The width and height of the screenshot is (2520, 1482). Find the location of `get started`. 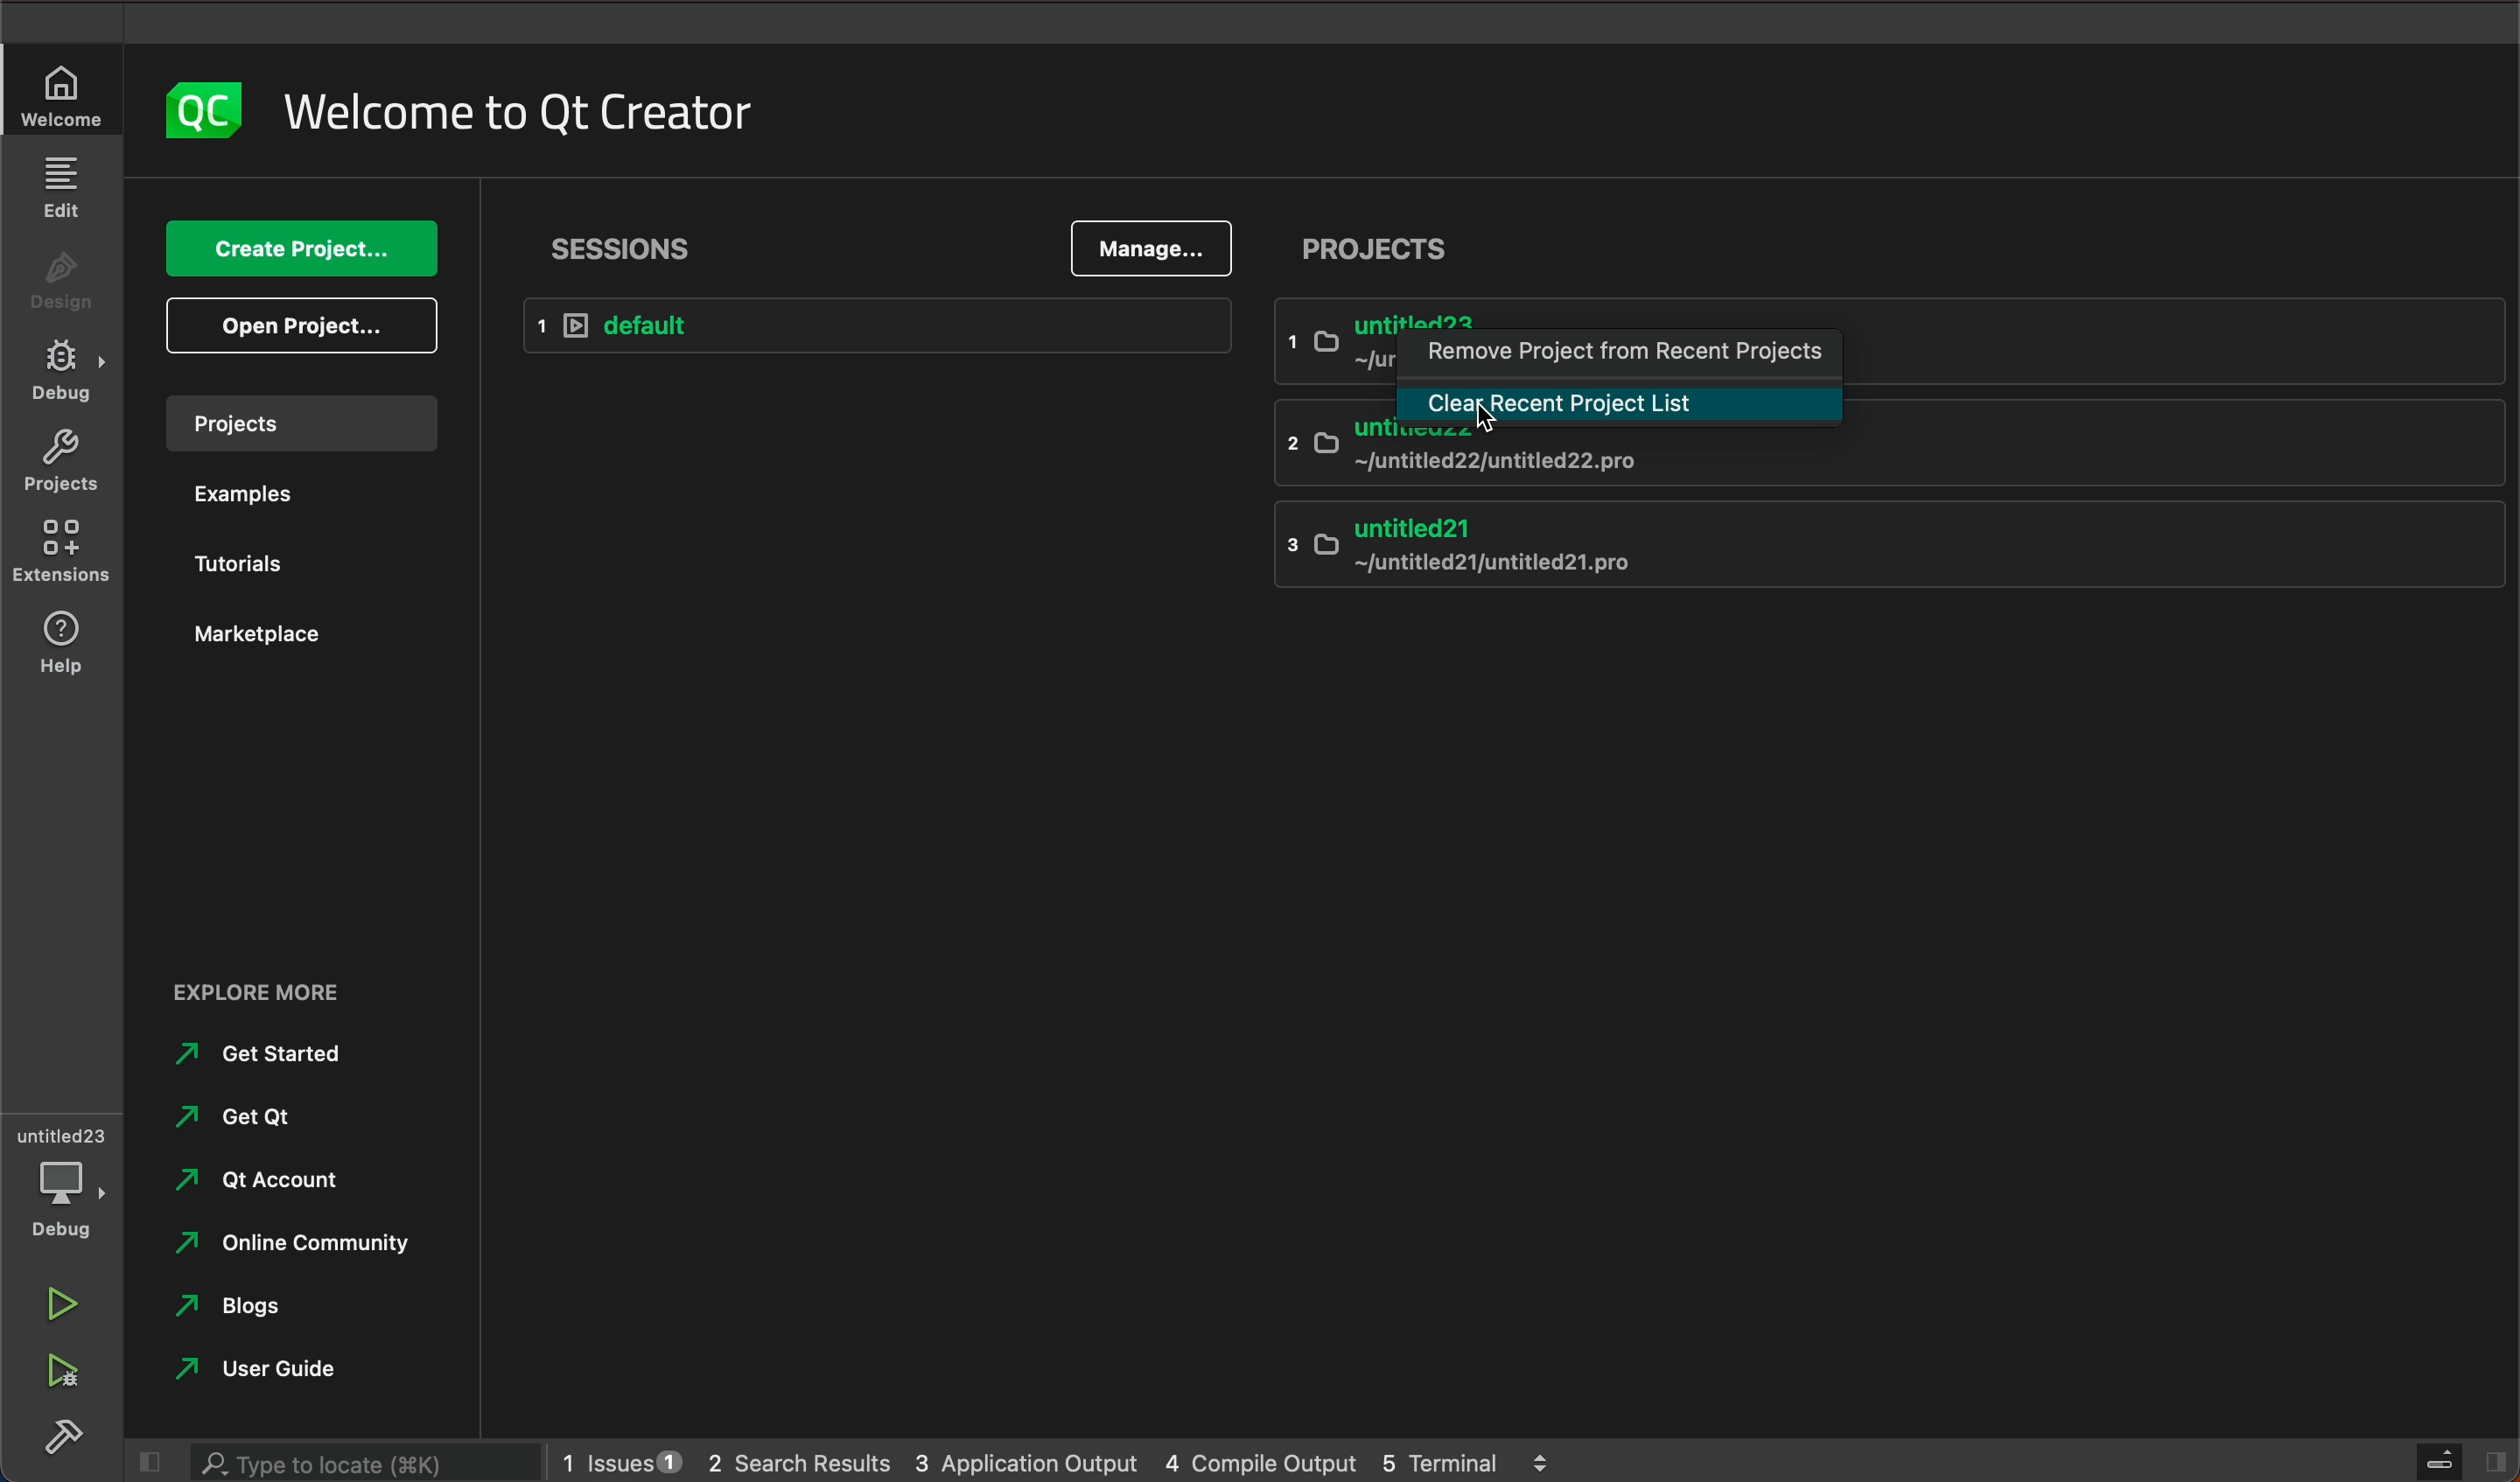

get started is located at coordinates (271, 1055).